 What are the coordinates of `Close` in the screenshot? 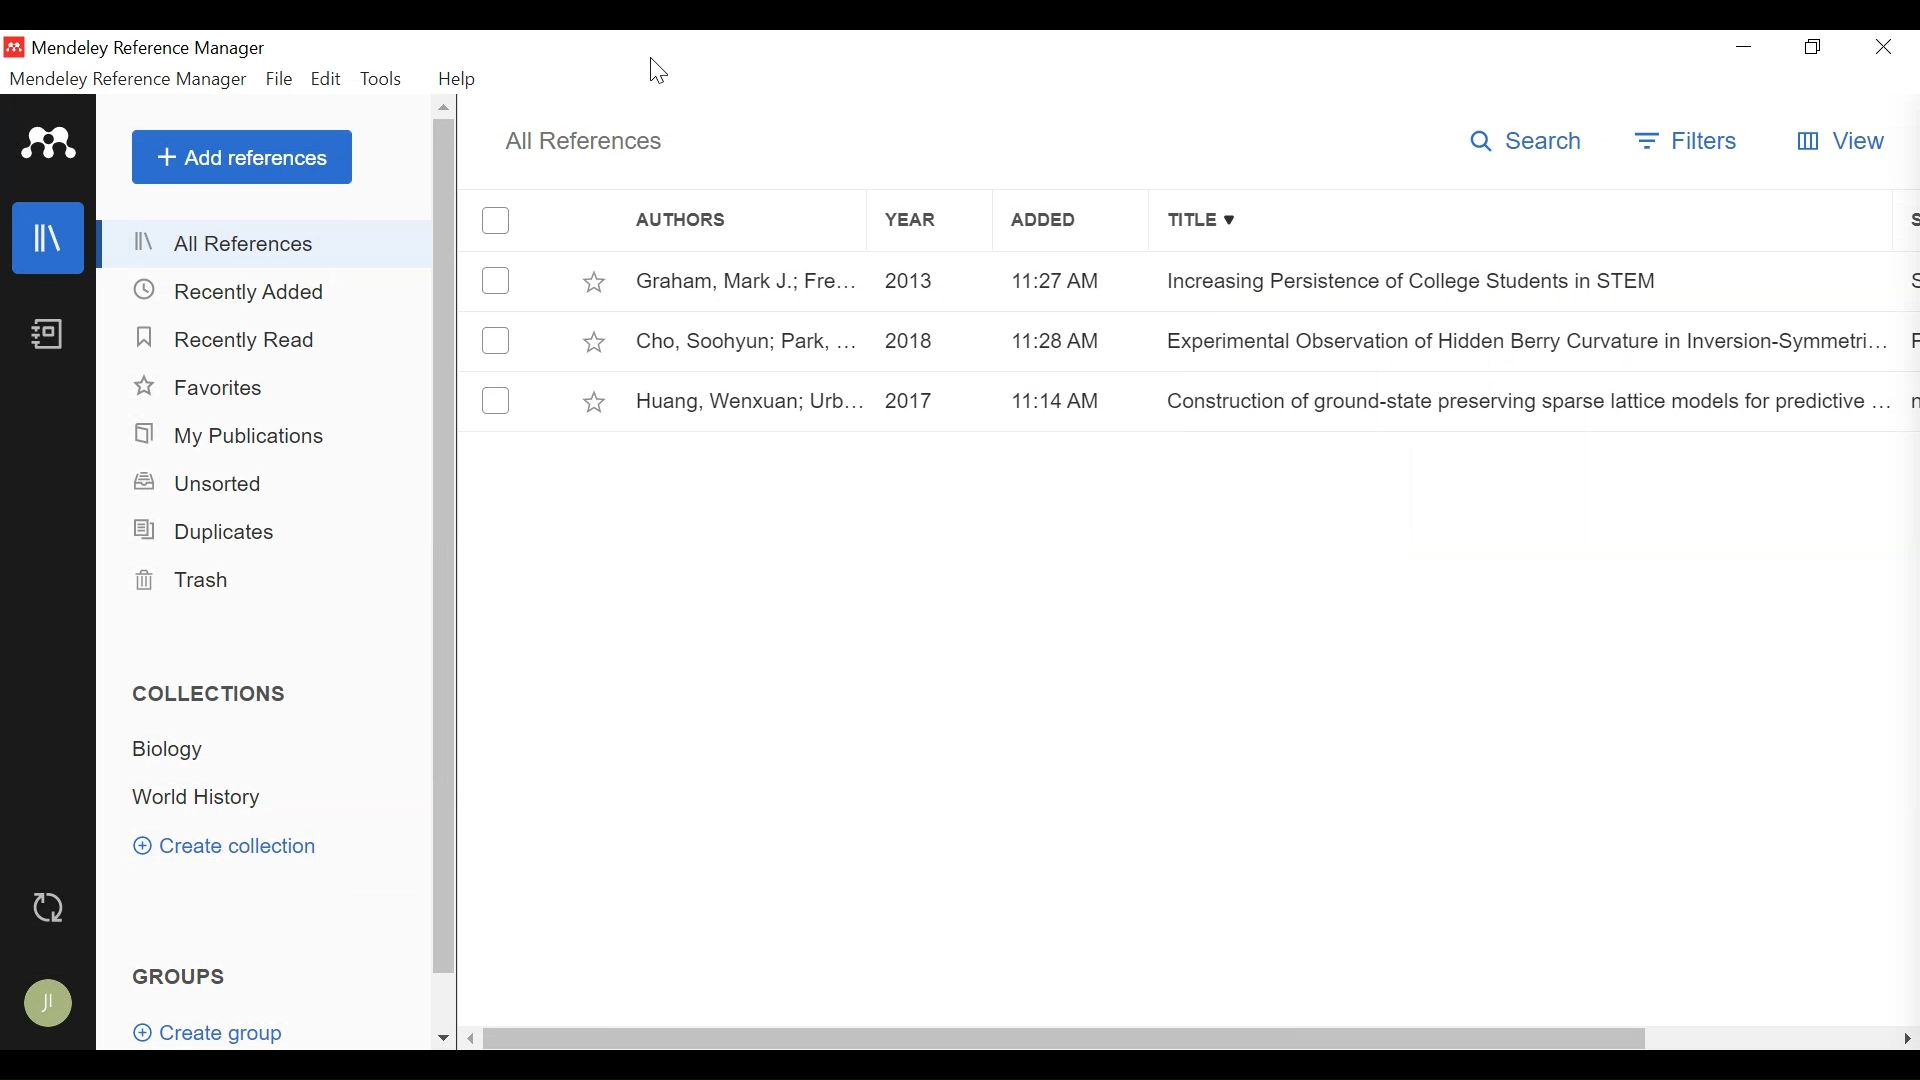 It's located at (1883, 48).